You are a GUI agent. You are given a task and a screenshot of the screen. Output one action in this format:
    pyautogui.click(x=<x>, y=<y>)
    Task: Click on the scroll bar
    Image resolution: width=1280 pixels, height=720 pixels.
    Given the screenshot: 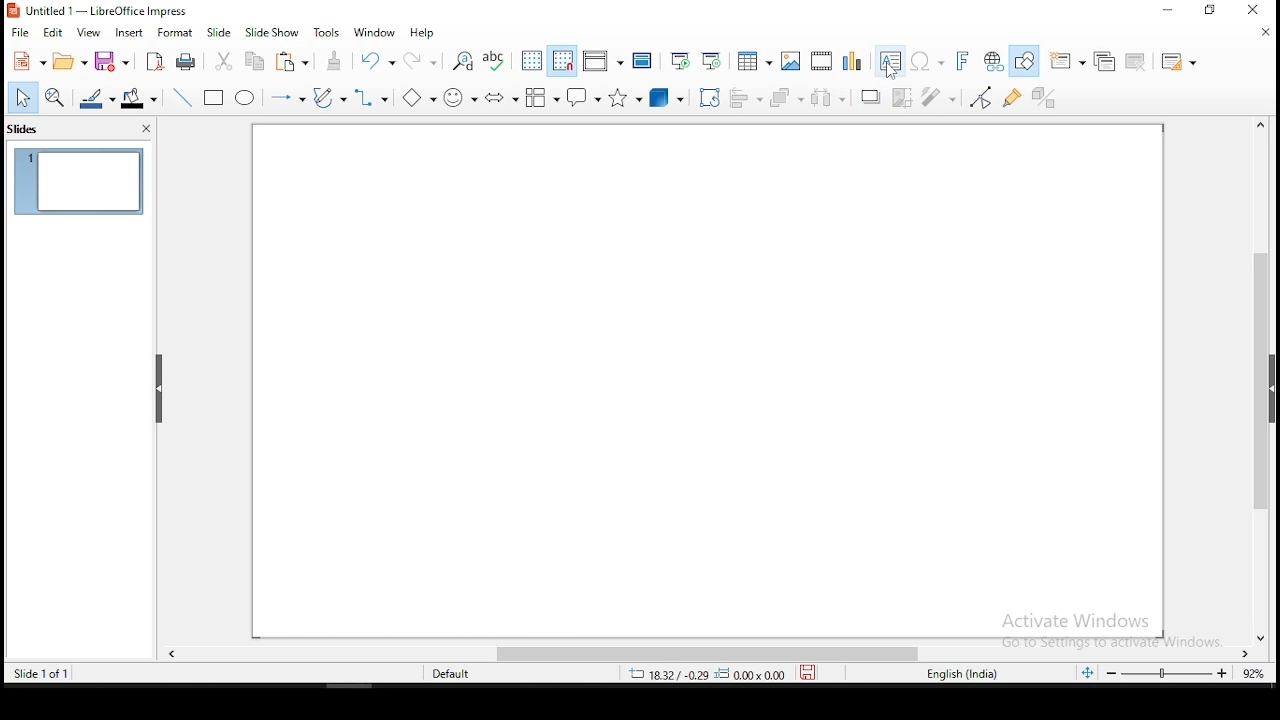 What is the action you would take?
    pyautogui.click(x=713, y=655)
    